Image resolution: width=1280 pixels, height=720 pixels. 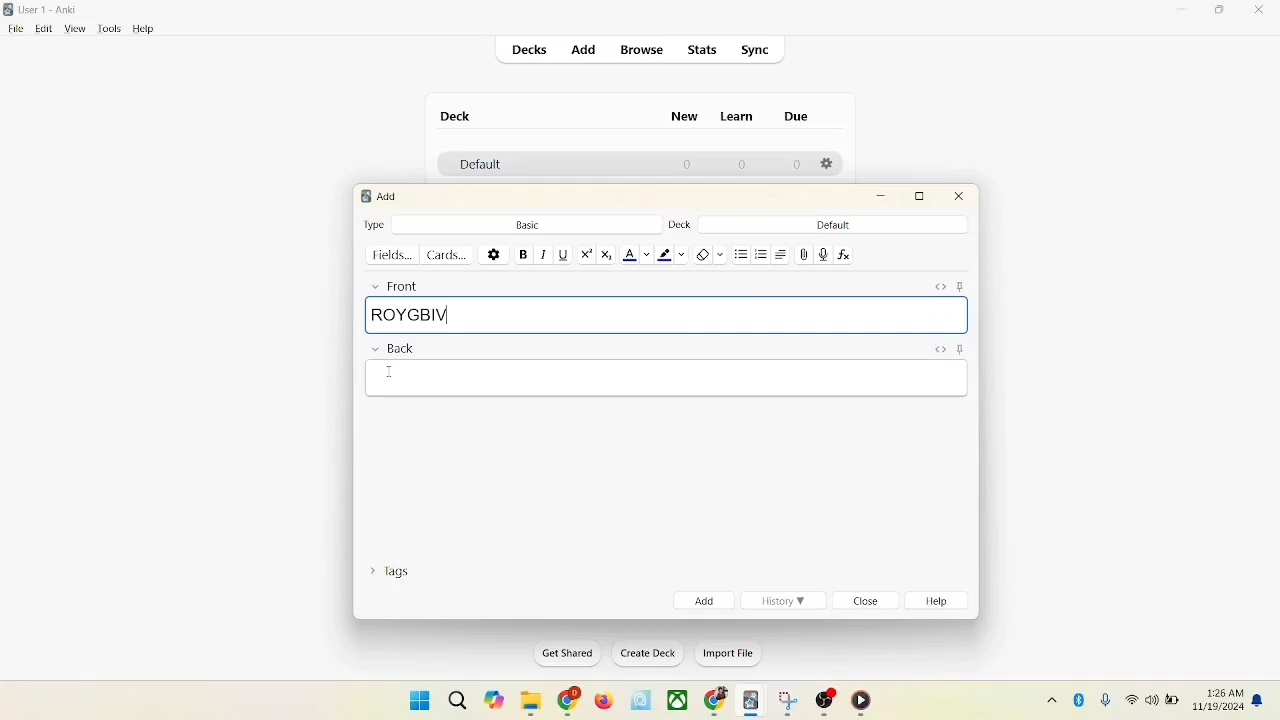 I want to click on blank space, so click(x=664, y=381).